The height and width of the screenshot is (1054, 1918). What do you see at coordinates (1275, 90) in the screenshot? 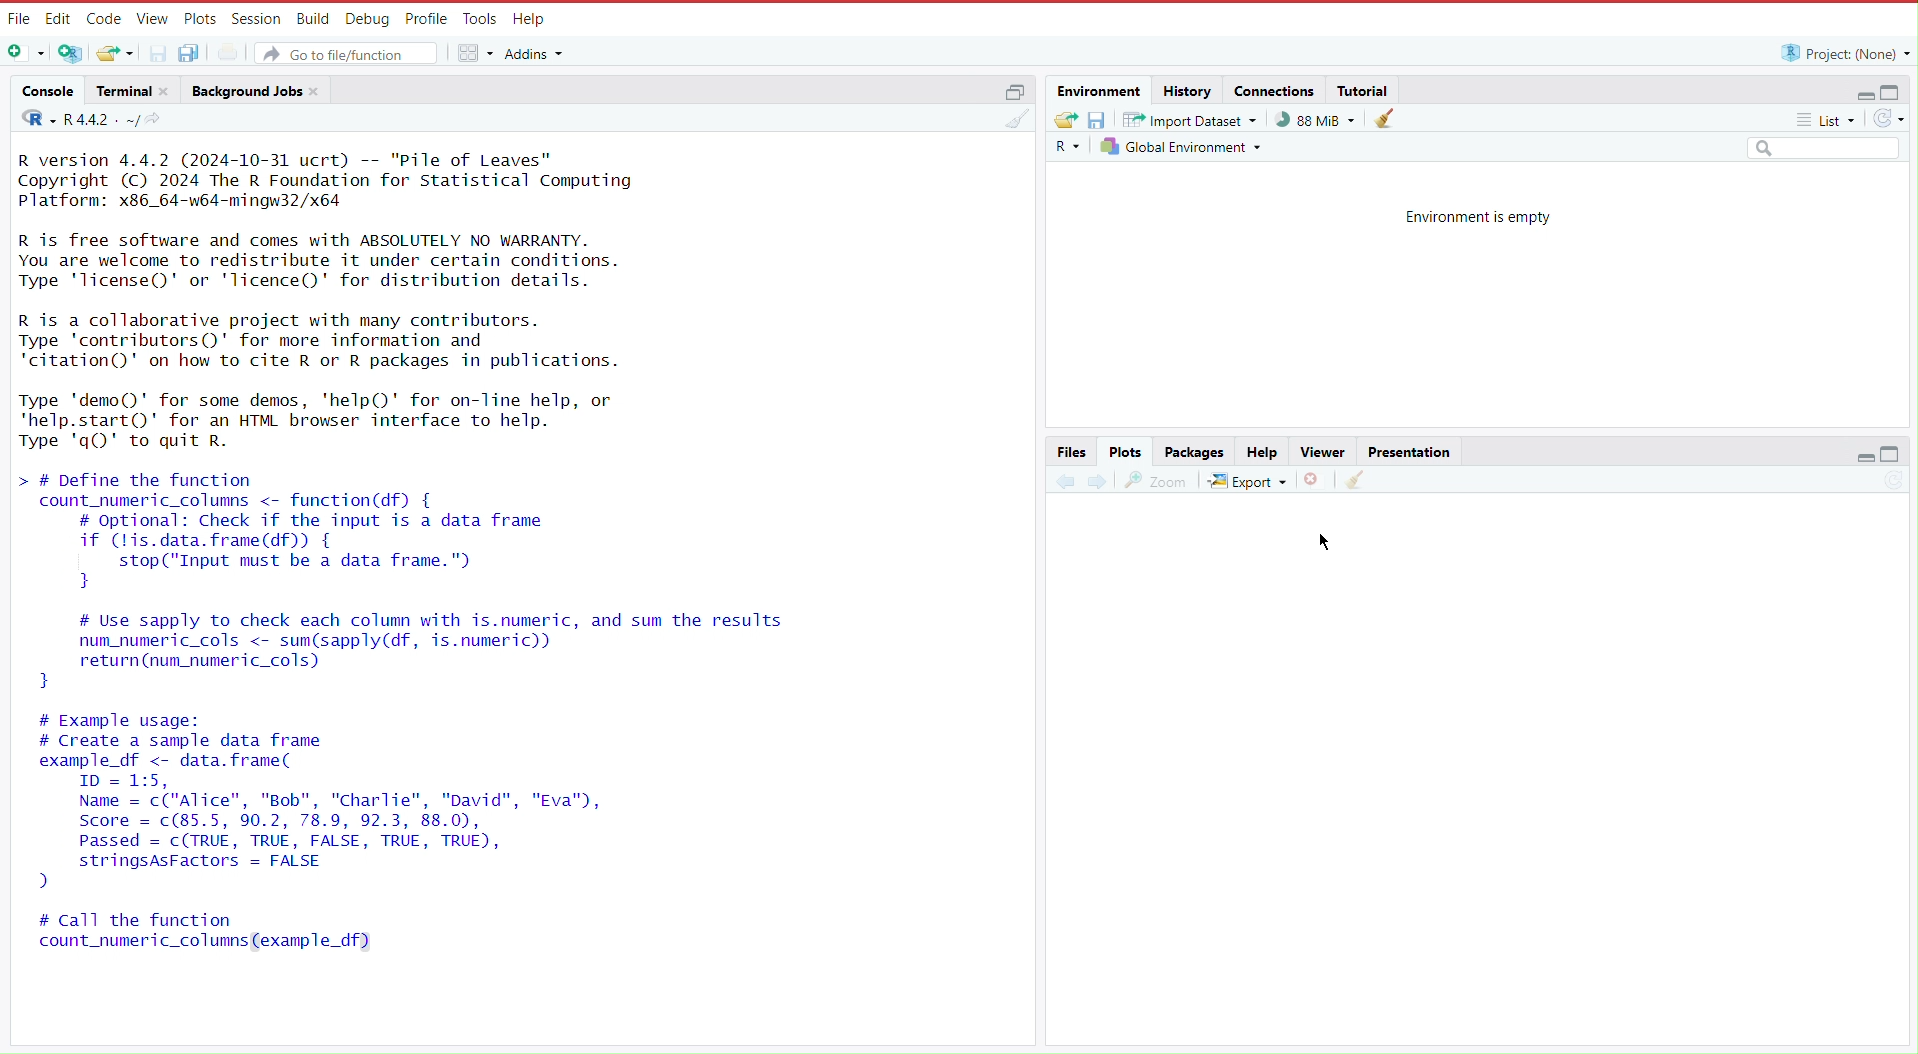
I see `Connections` at bounding box center [1275, 90].